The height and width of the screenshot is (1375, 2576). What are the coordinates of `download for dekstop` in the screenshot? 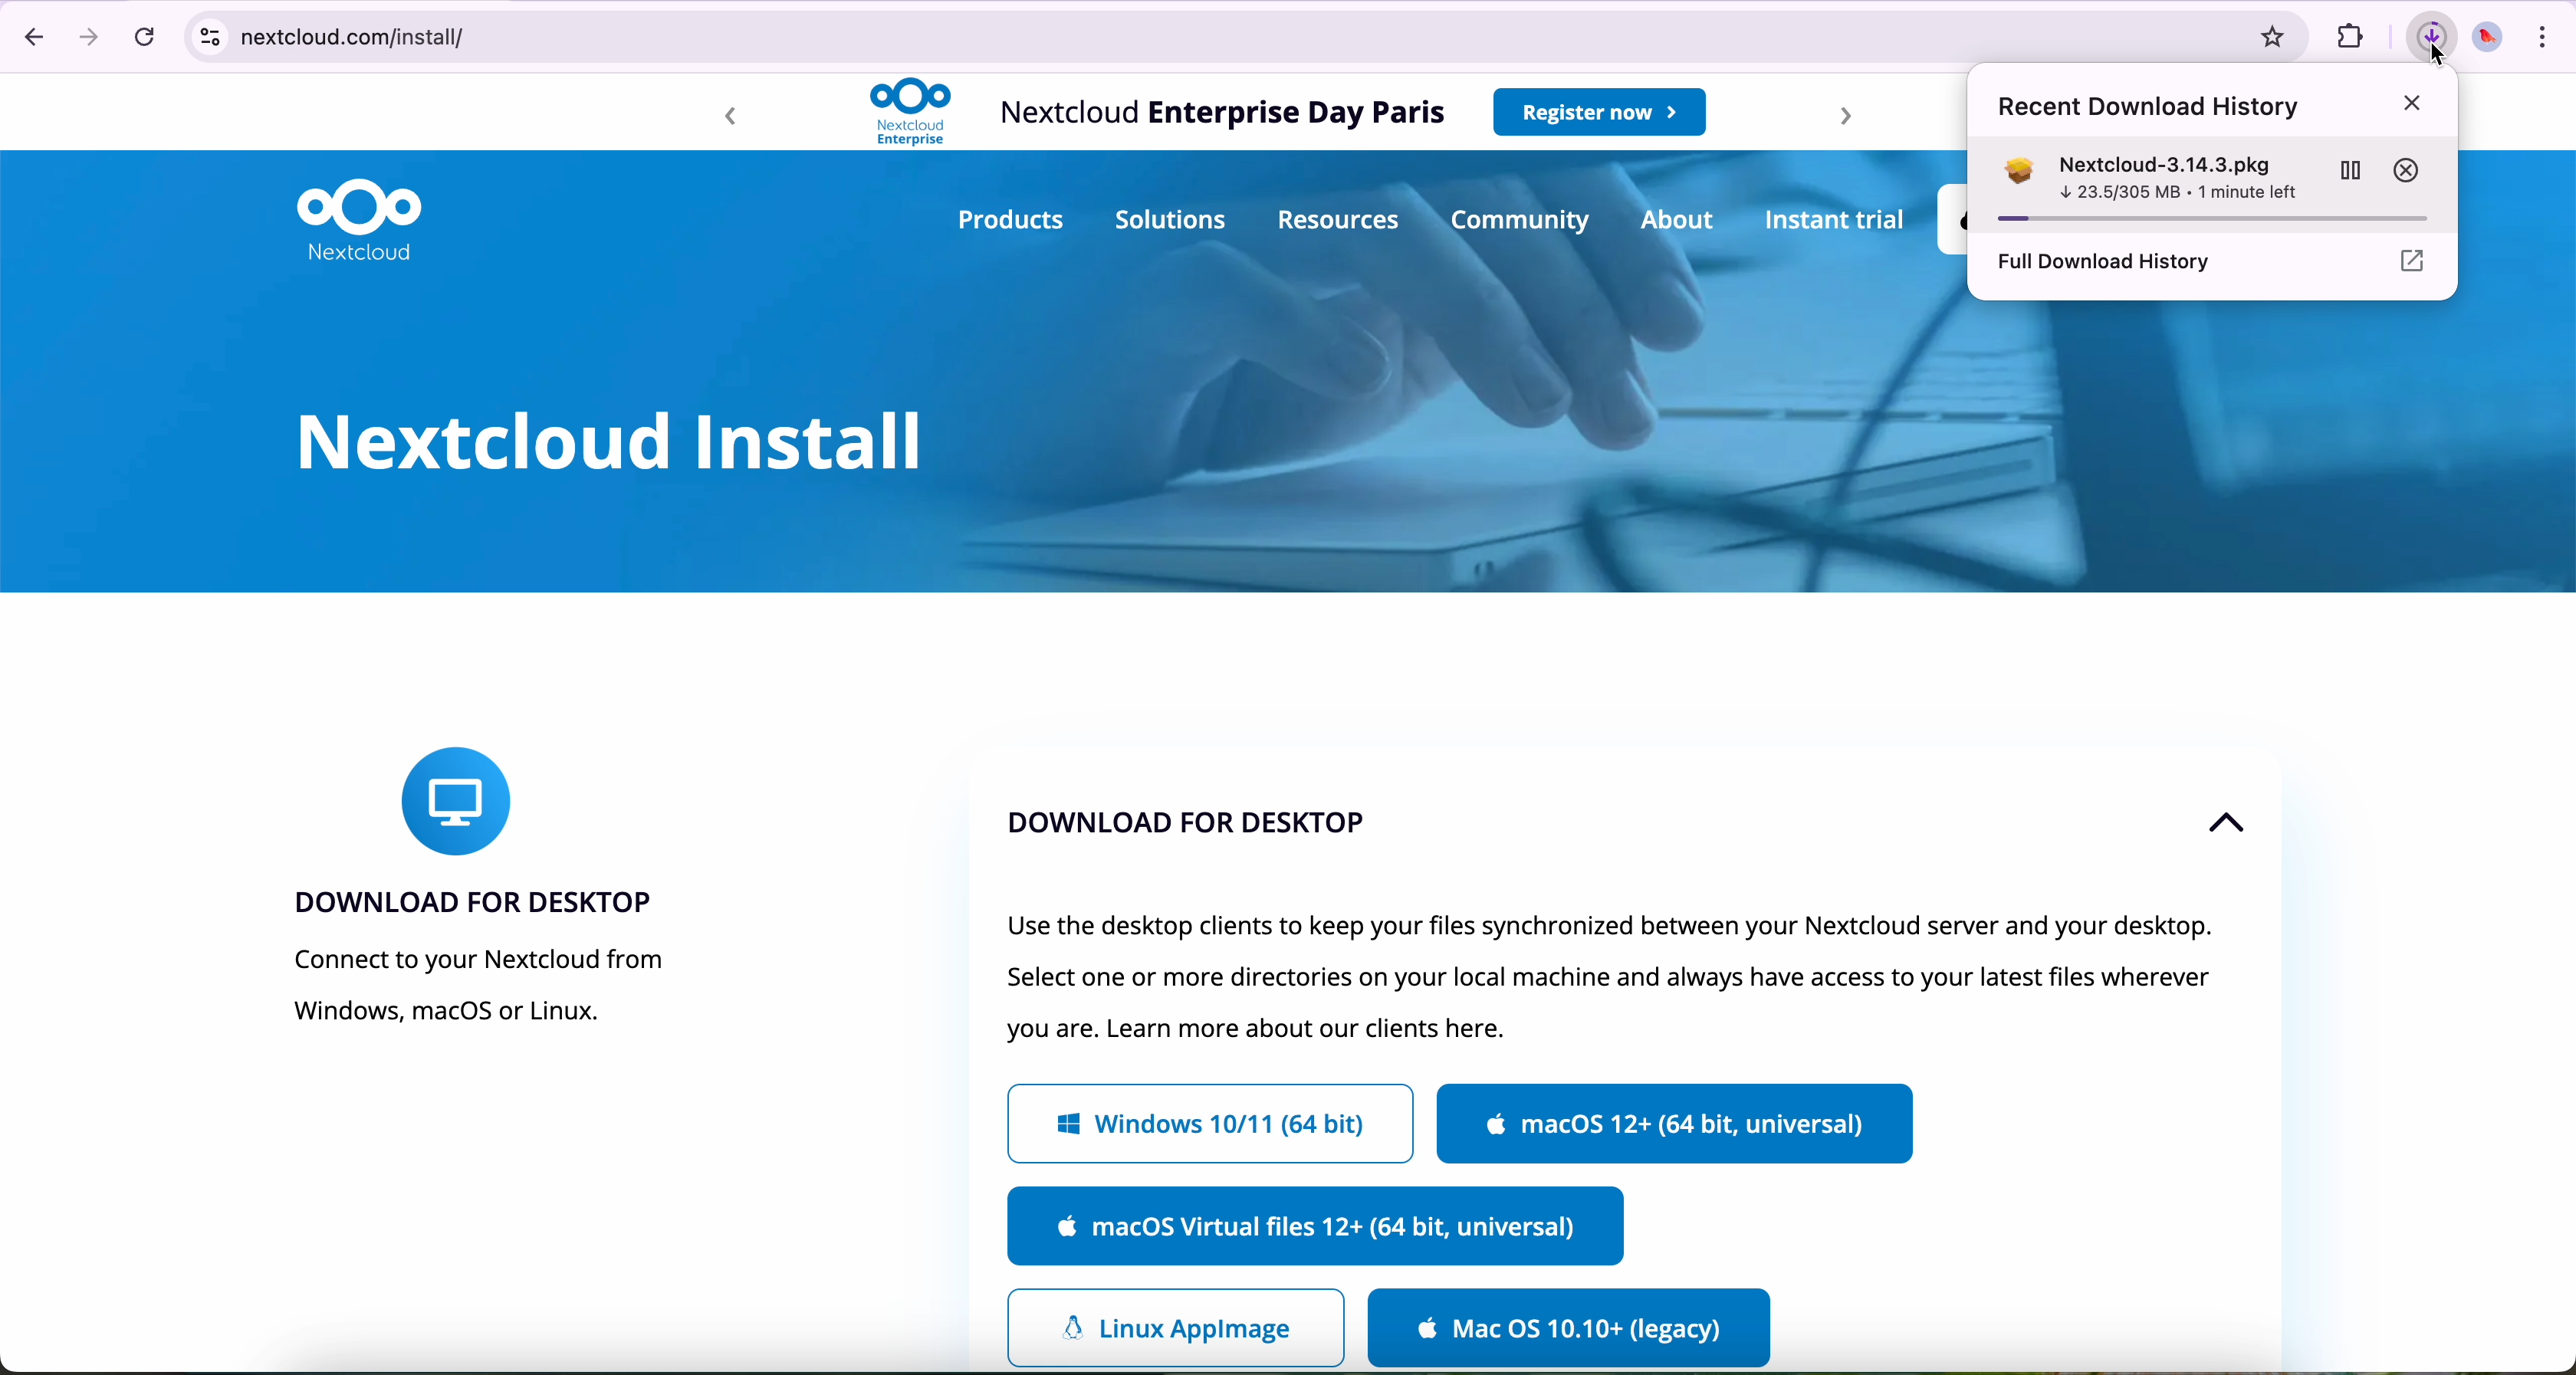 It's located at (1239, 830).